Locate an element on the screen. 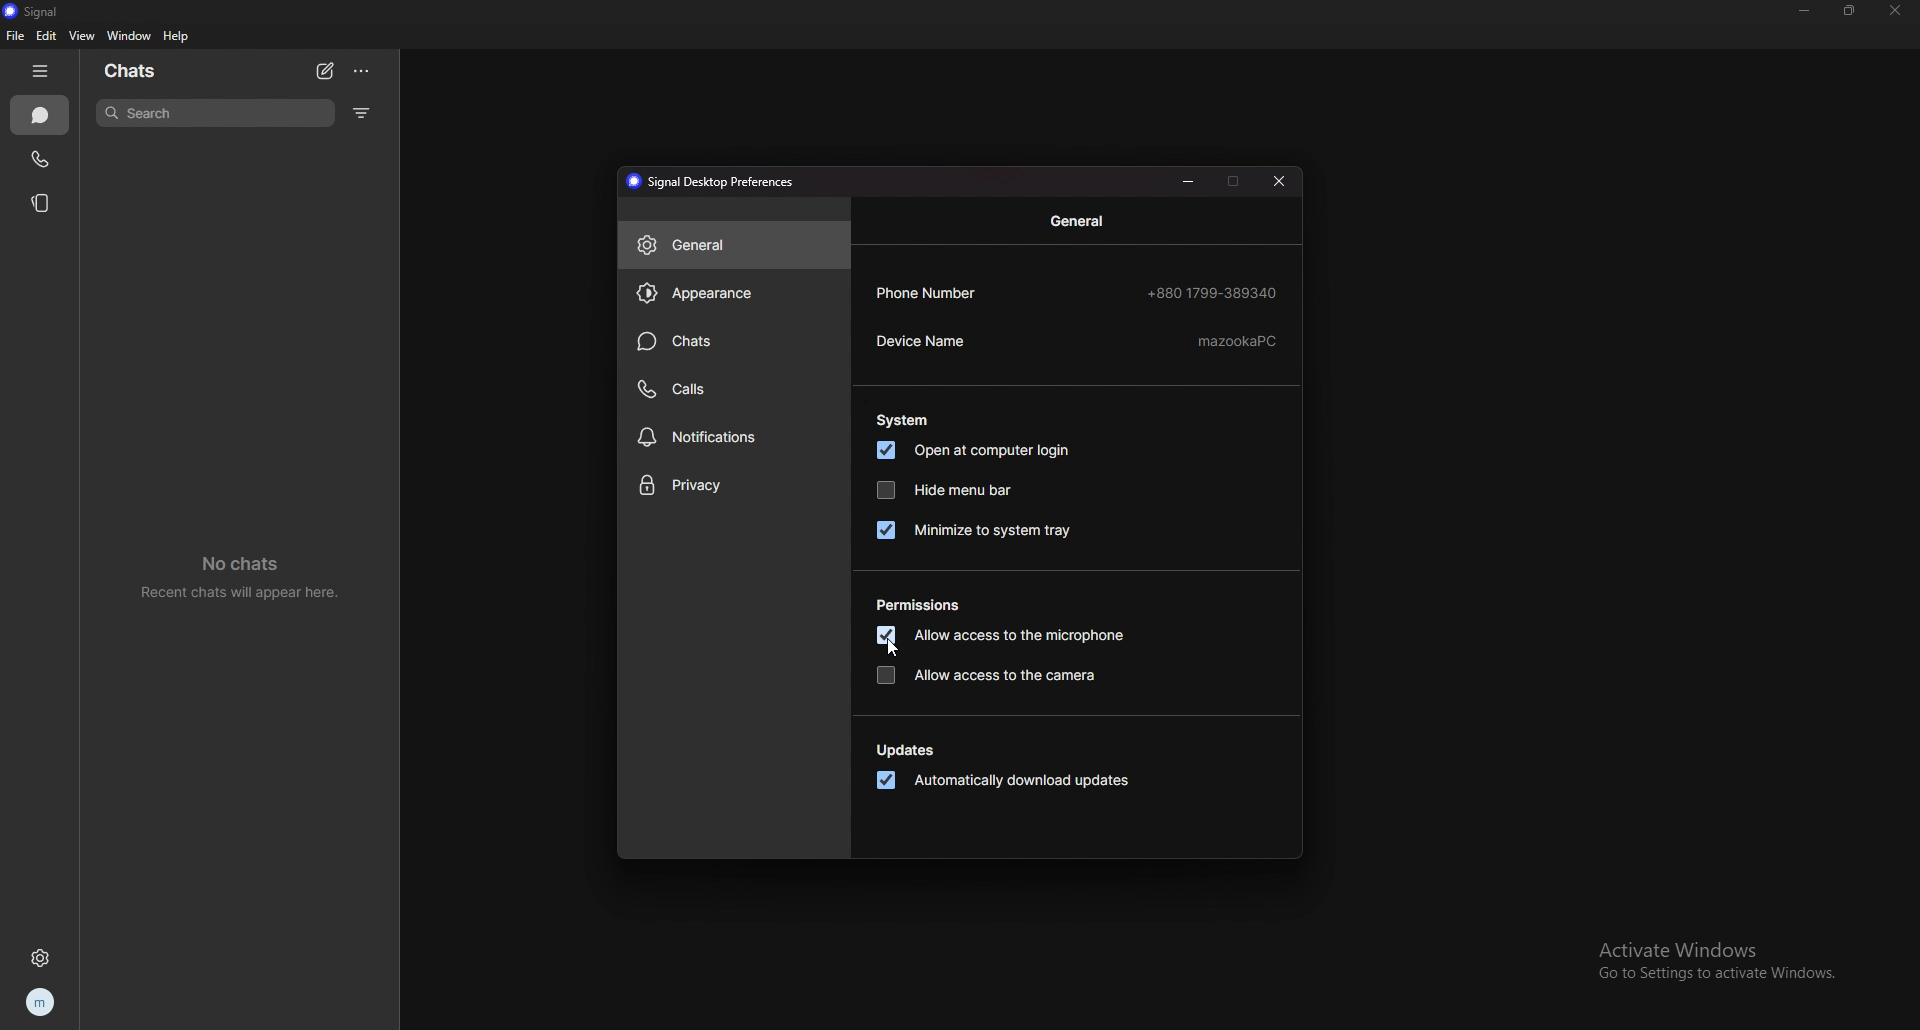 The height and width of the screenshot is (1030, 1920). search is located at coordinates (218, 113).